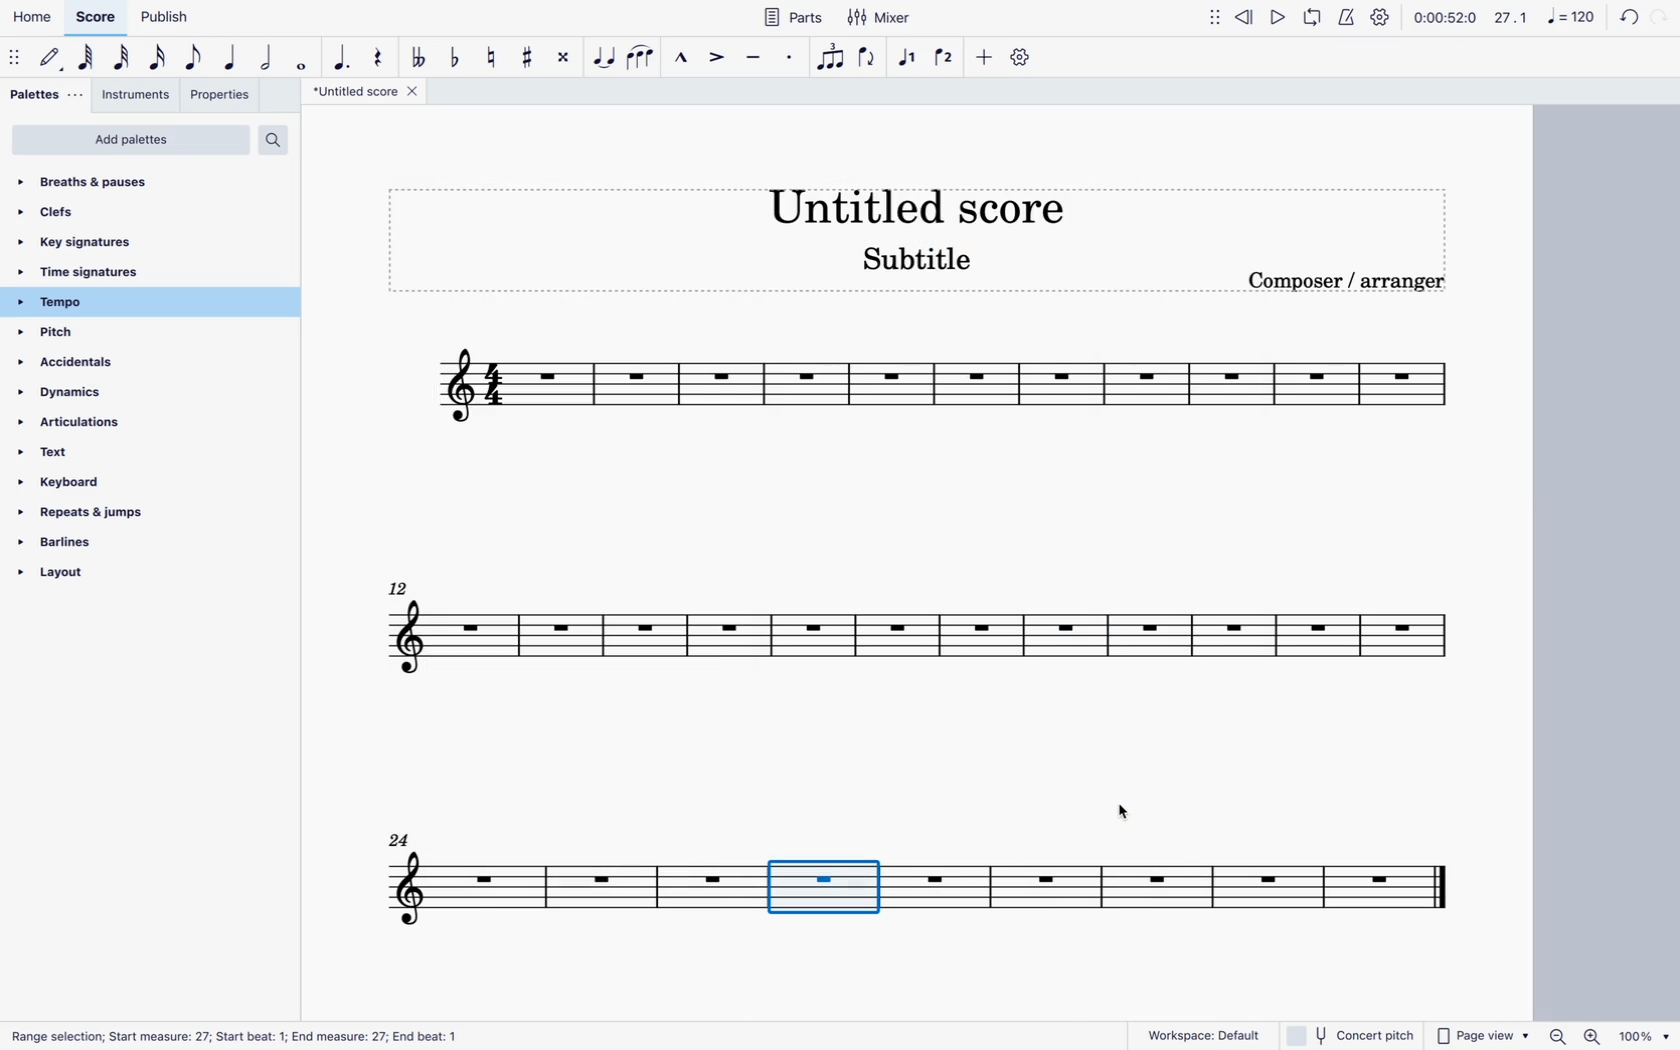 This screenshot has height=1050, width=1680. I want to click on slur, so click(643, 58).